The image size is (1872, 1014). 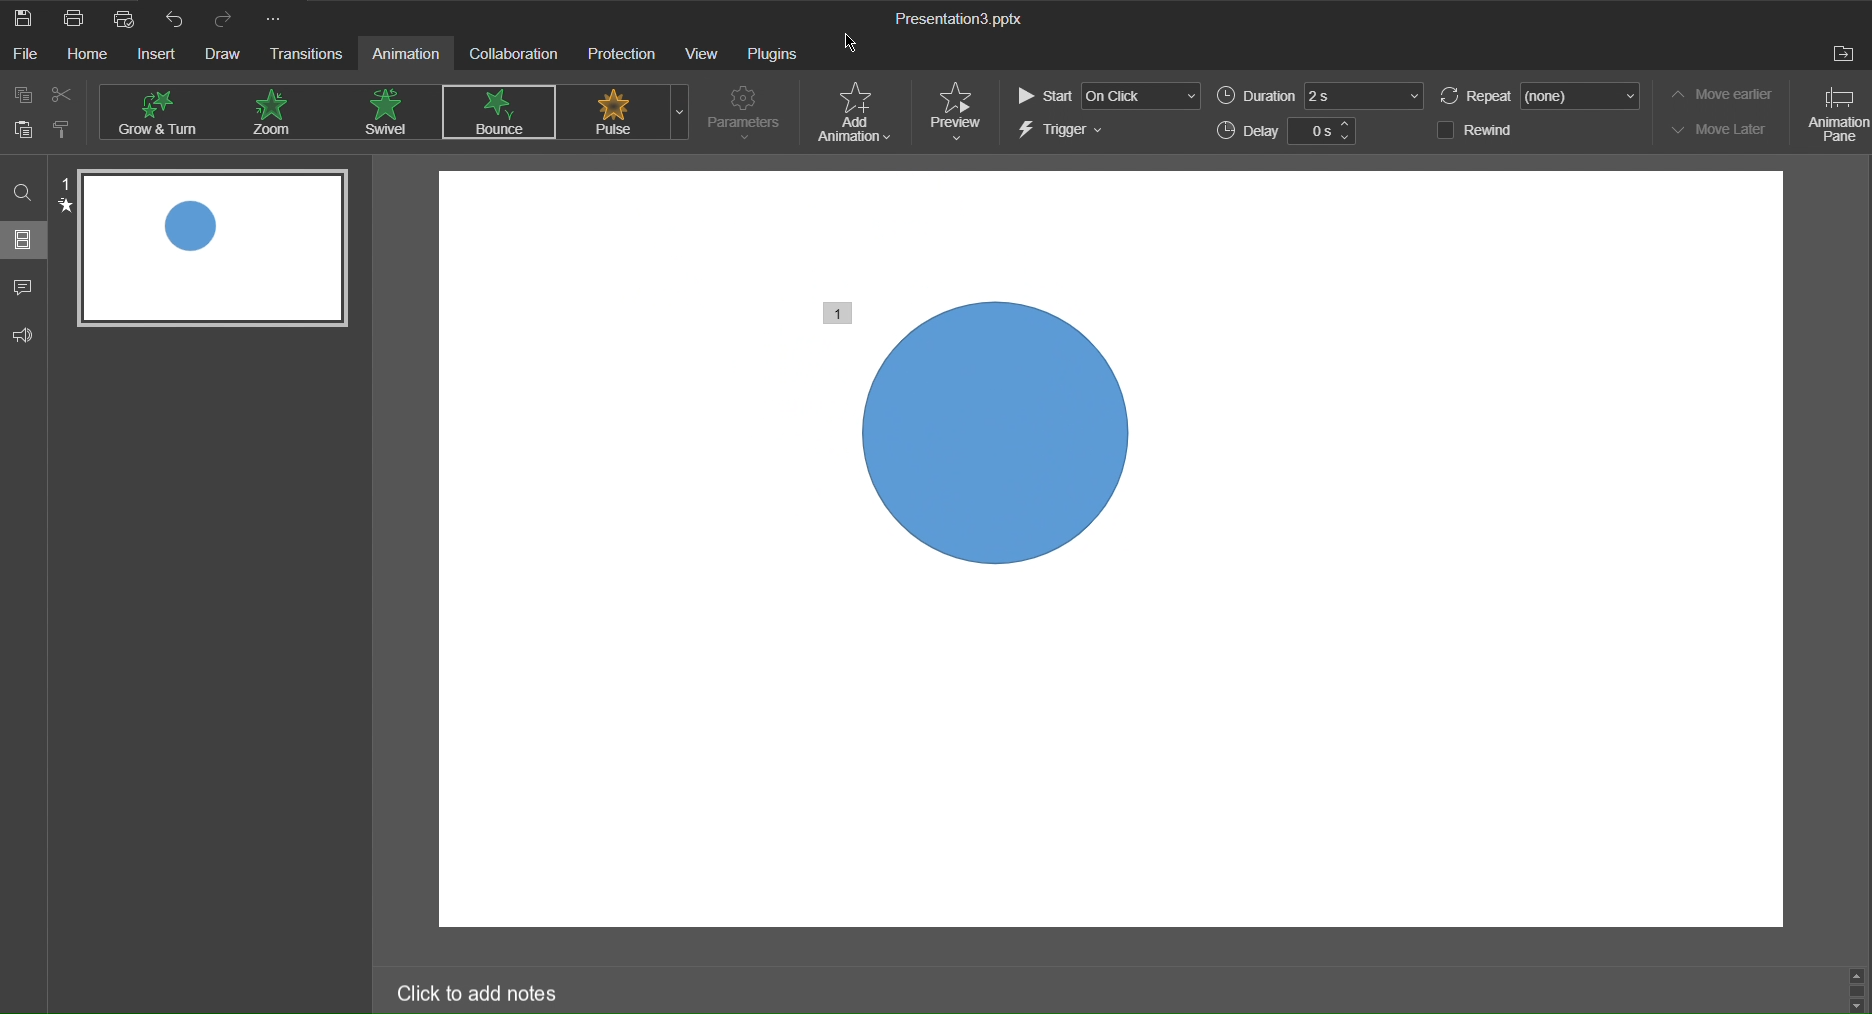 I want to click on Increase or decrease time, so click(x=1347, y=132).